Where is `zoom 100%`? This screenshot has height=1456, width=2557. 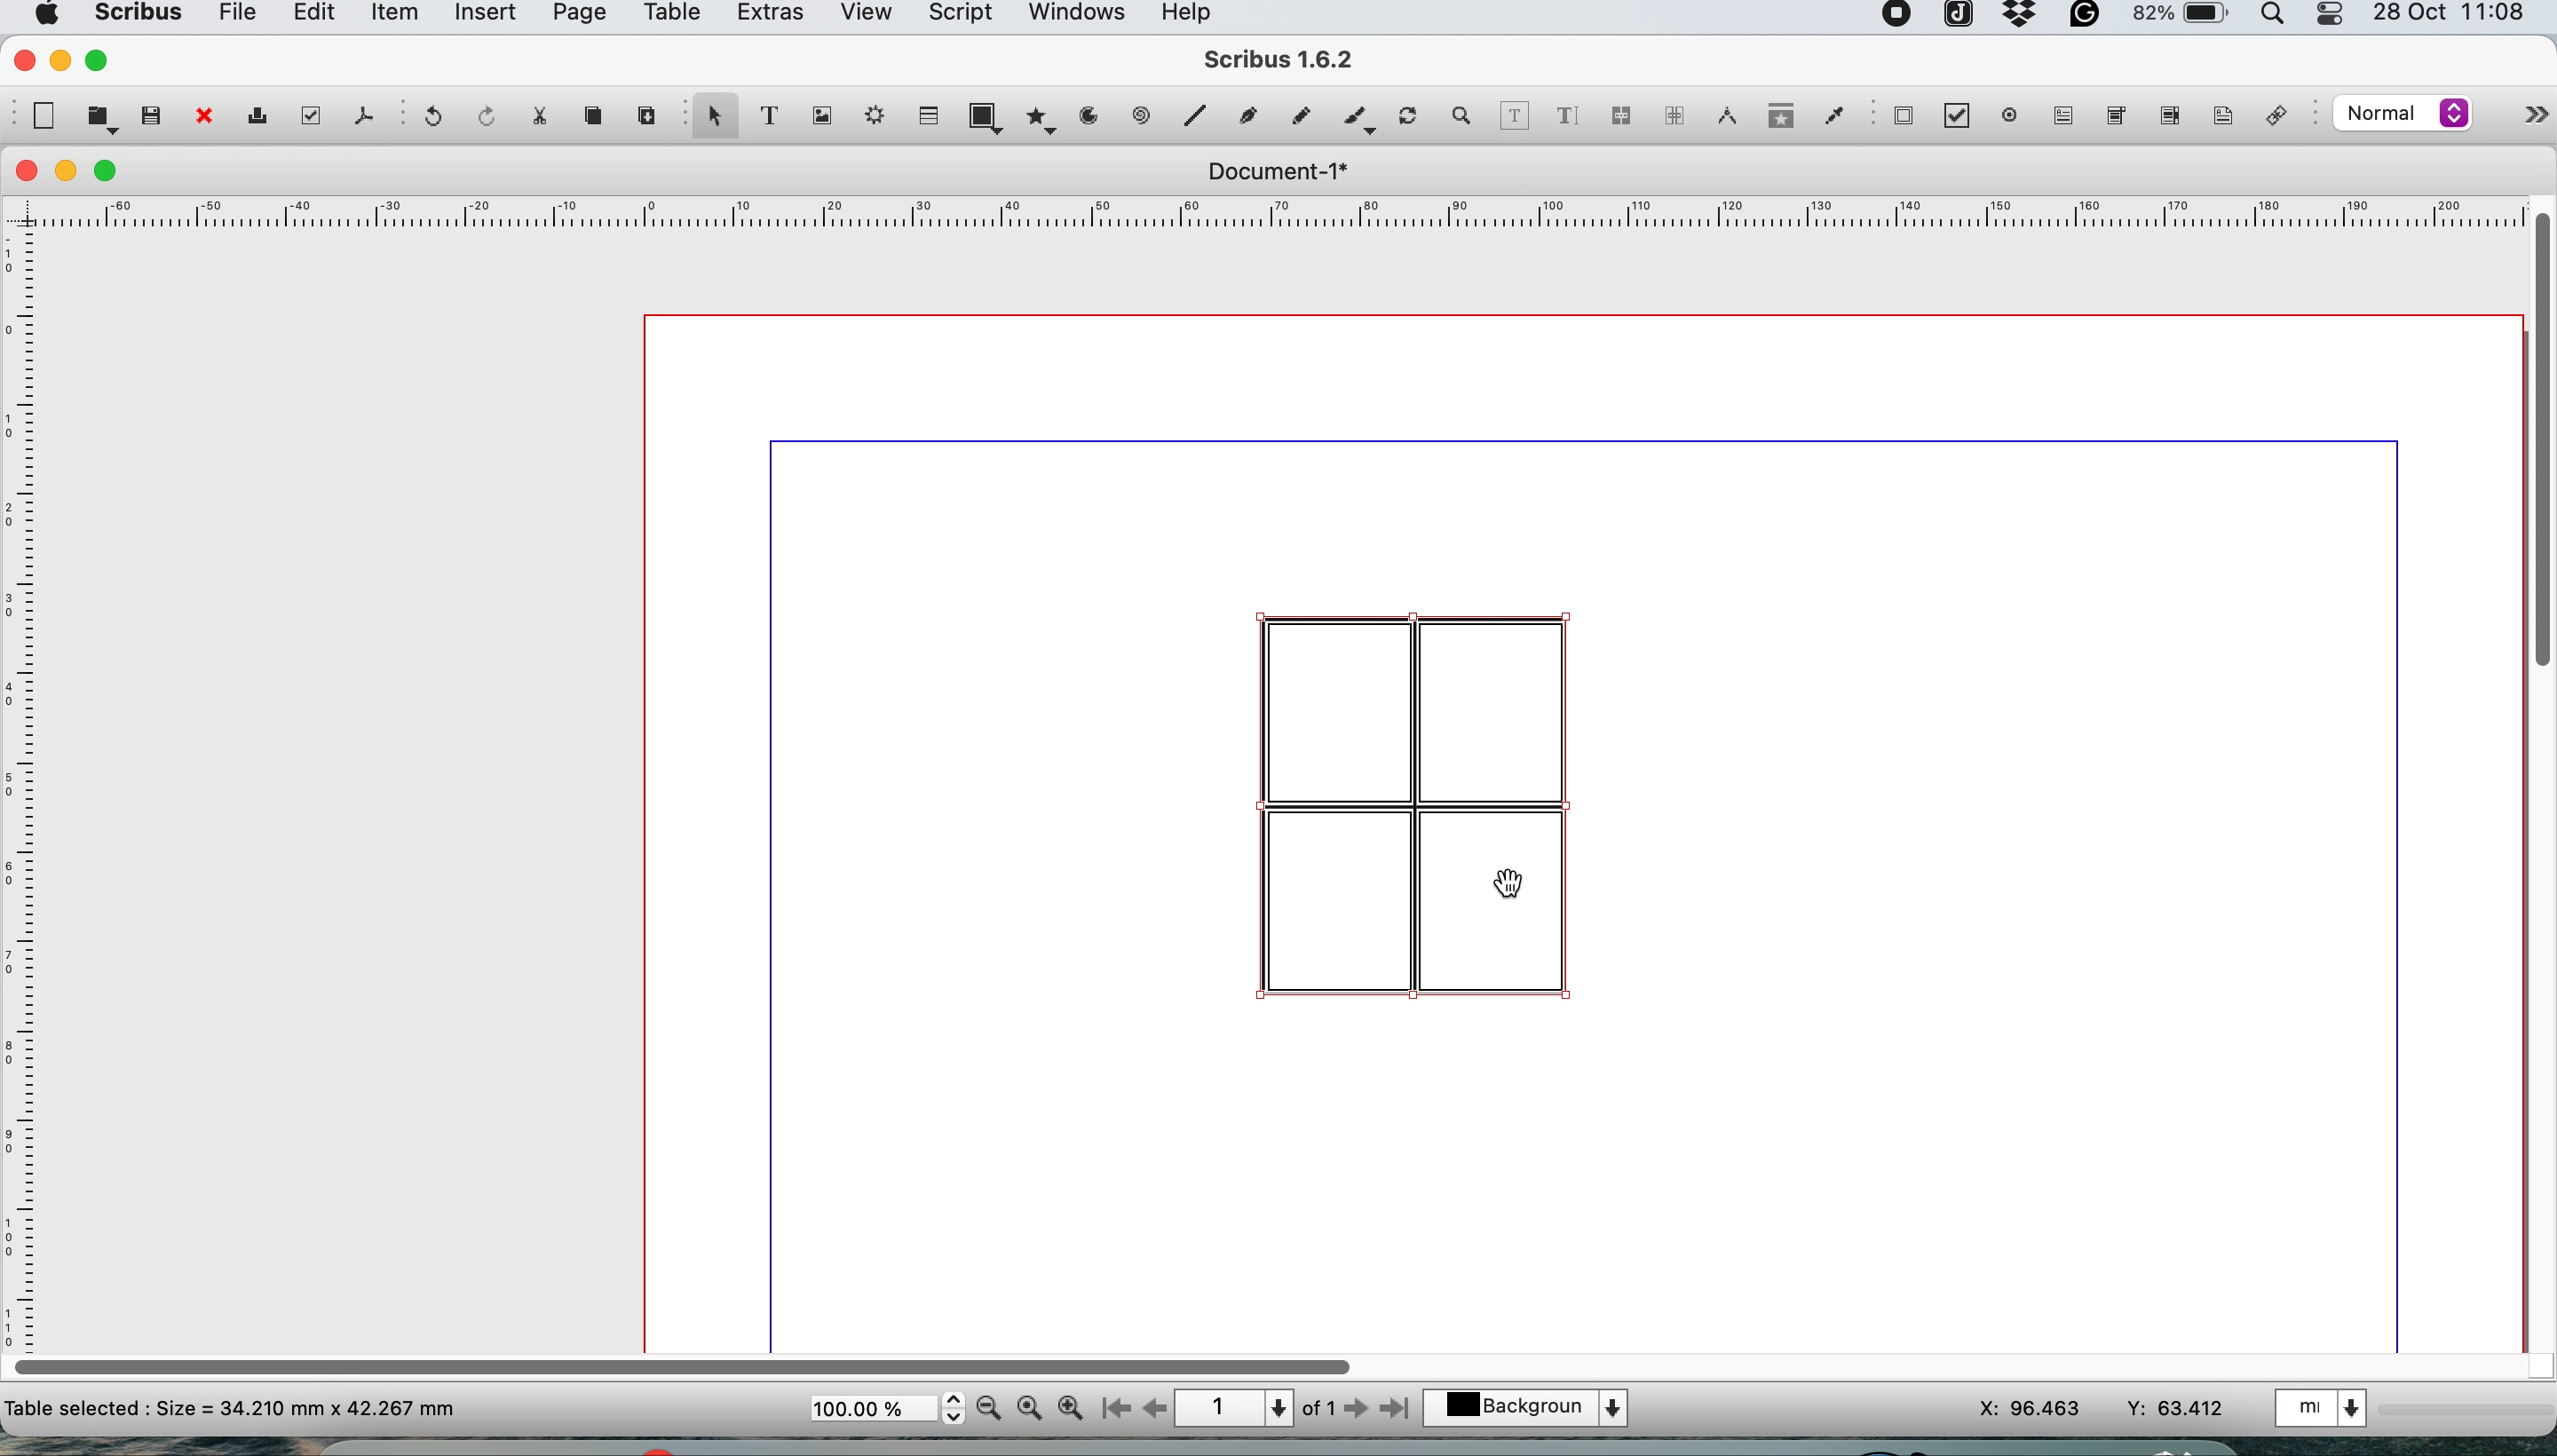
zoom 100% is located at coordinates (1033, 1406).